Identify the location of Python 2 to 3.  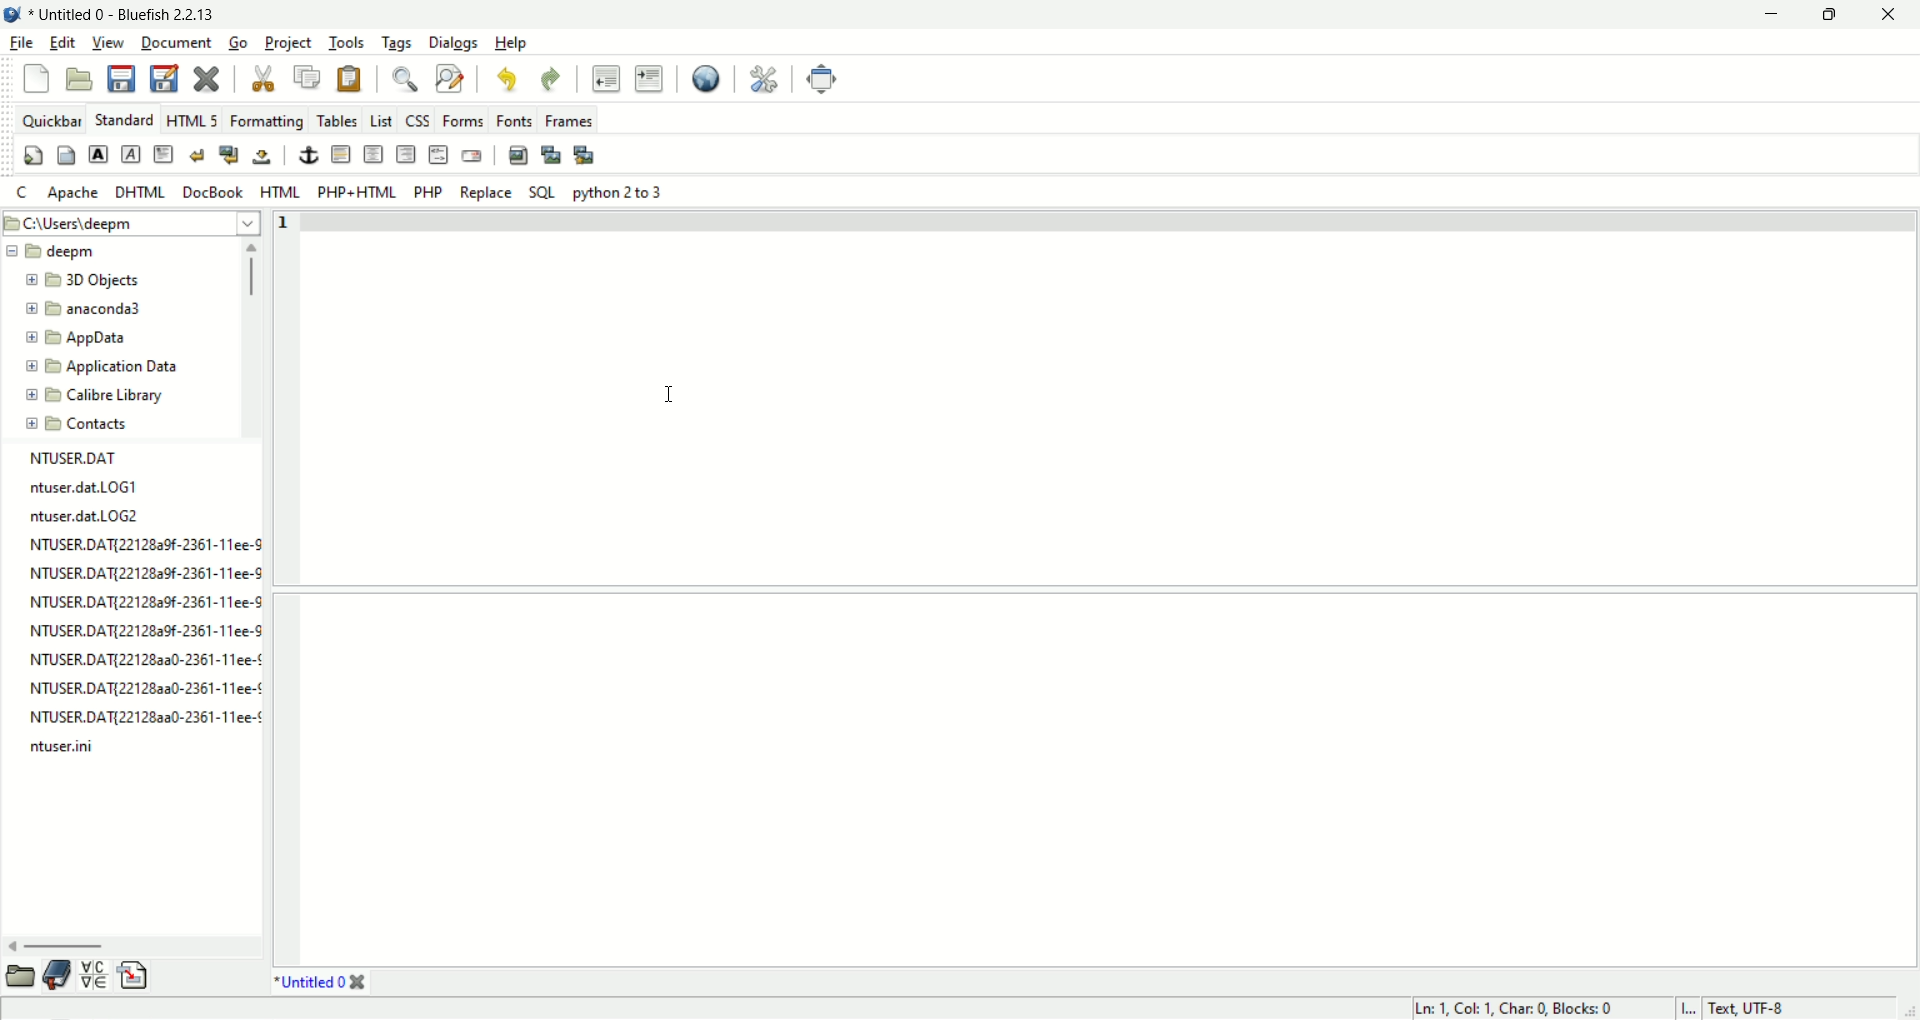
(619, 192).